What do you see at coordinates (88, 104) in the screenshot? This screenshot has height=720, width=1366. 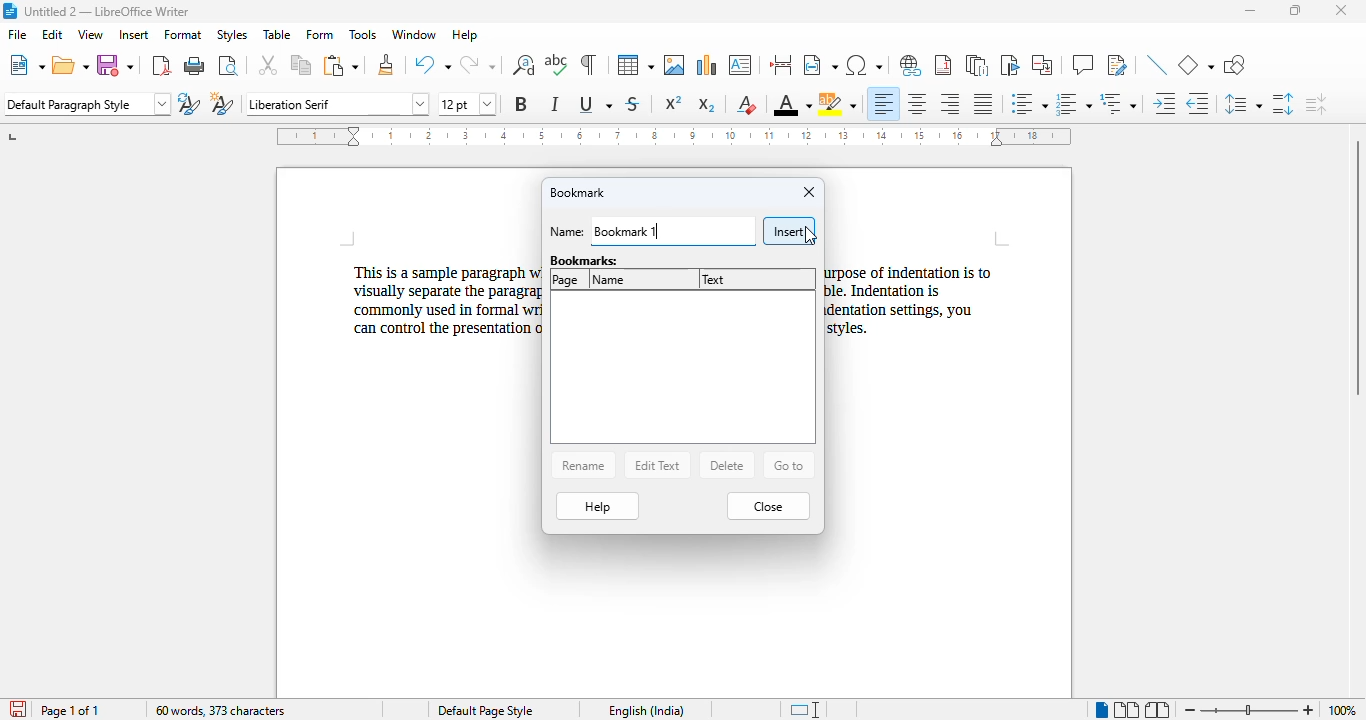 I see `set paragraph style` at bounding box center [88, 104].